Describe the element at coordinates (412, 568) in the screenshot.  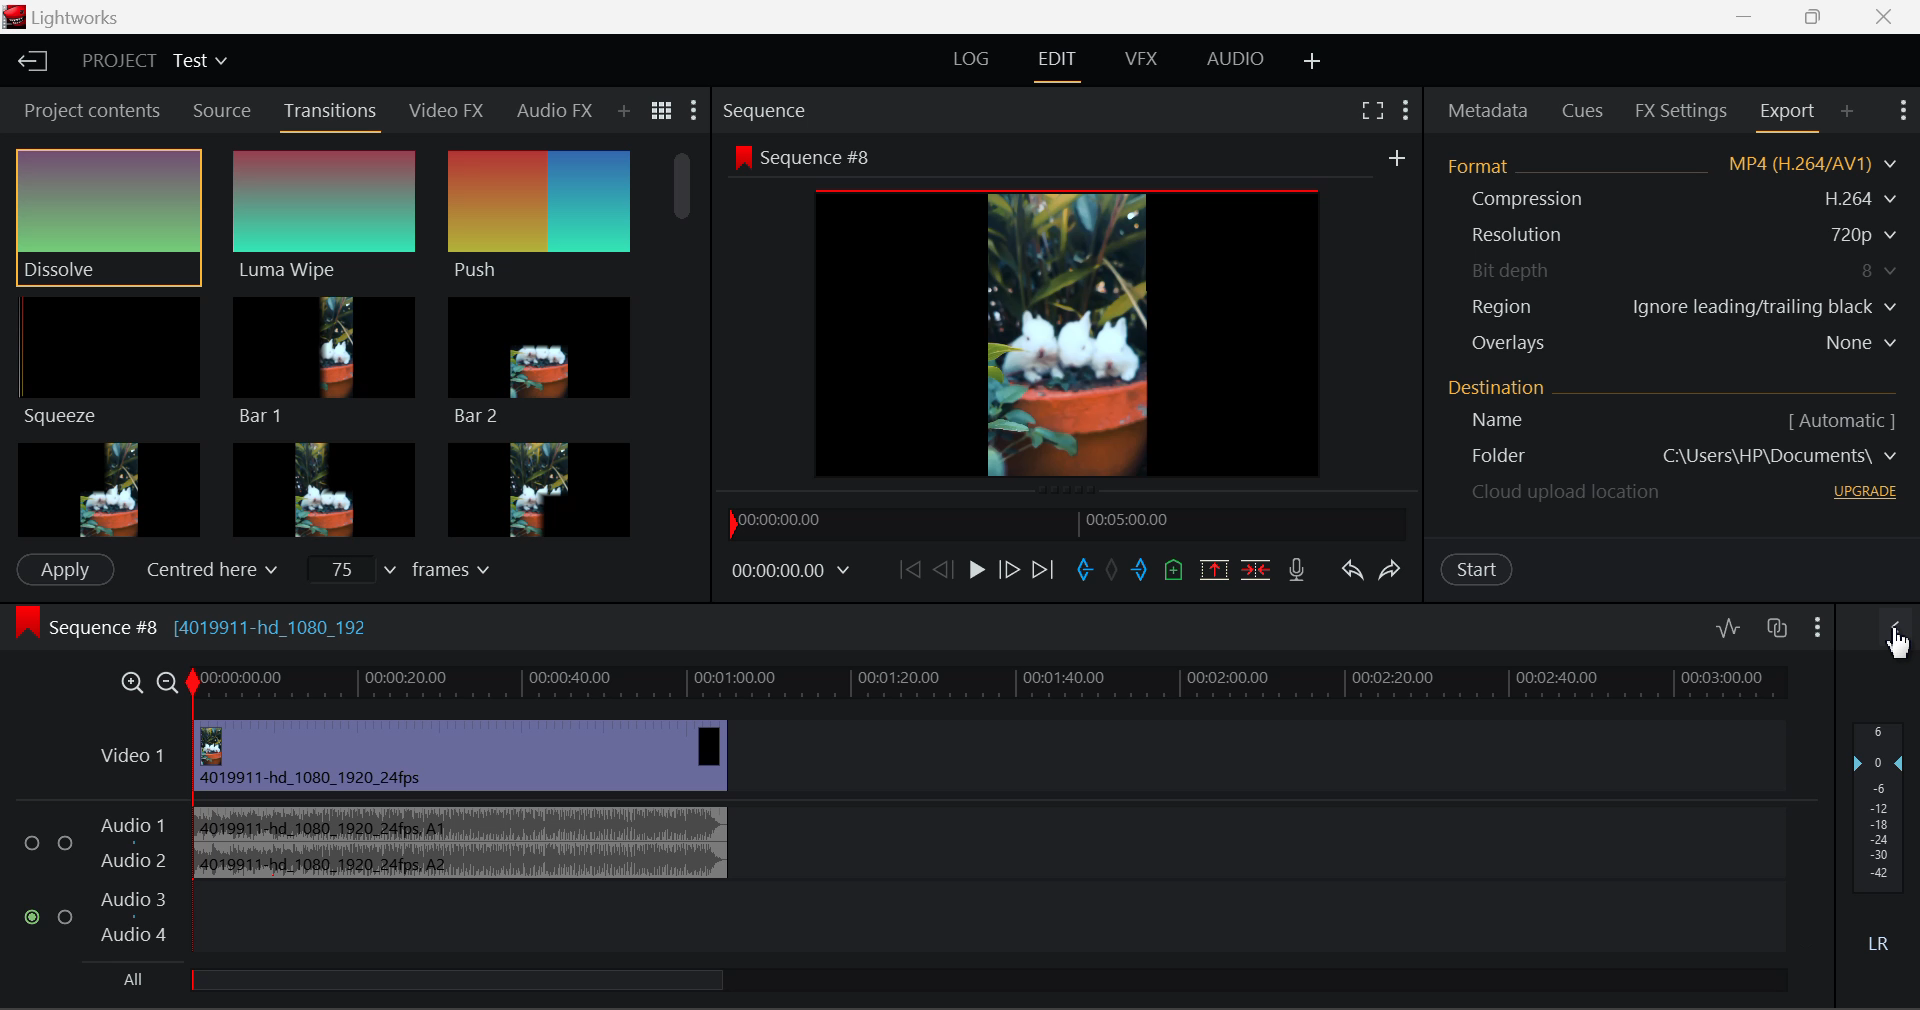
I see `Frames Input` at that location.